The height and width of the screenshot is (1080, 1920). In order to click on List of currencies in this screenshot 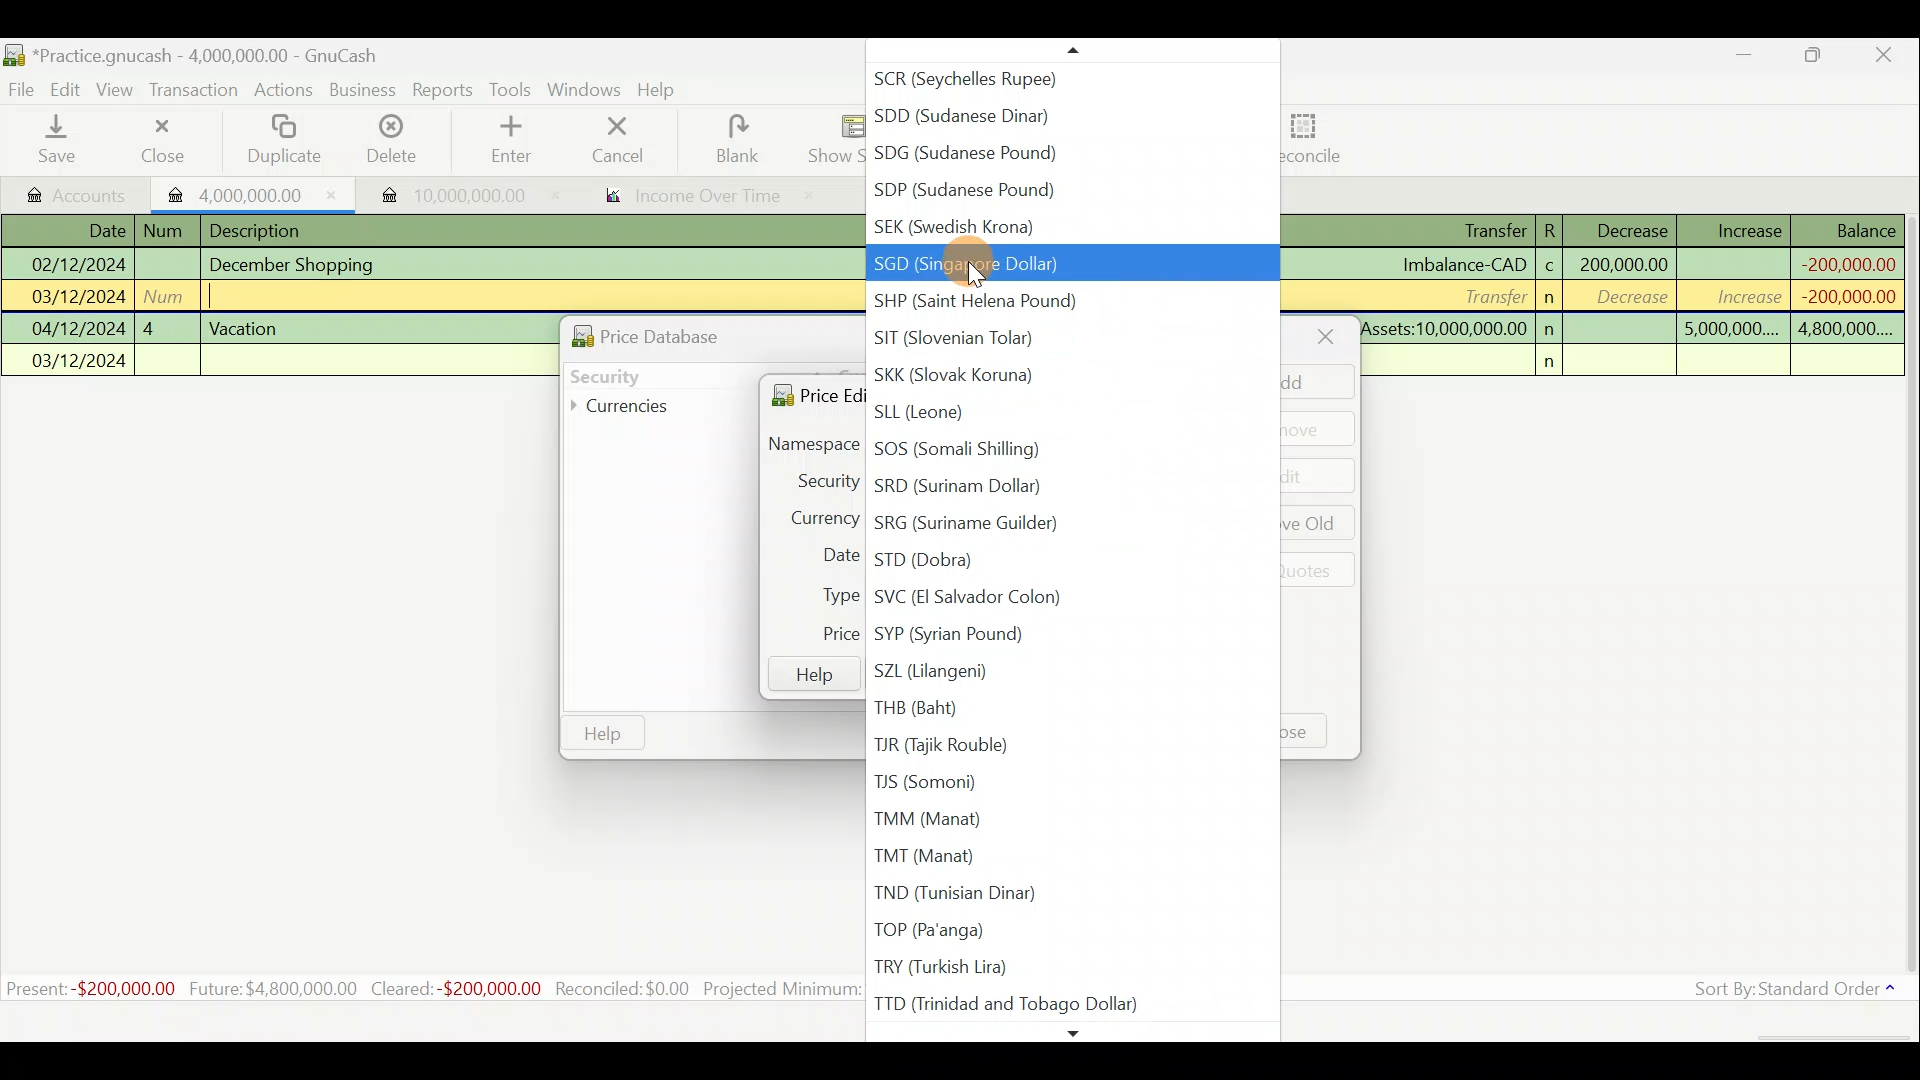, I will do `click(1070, 144)`.